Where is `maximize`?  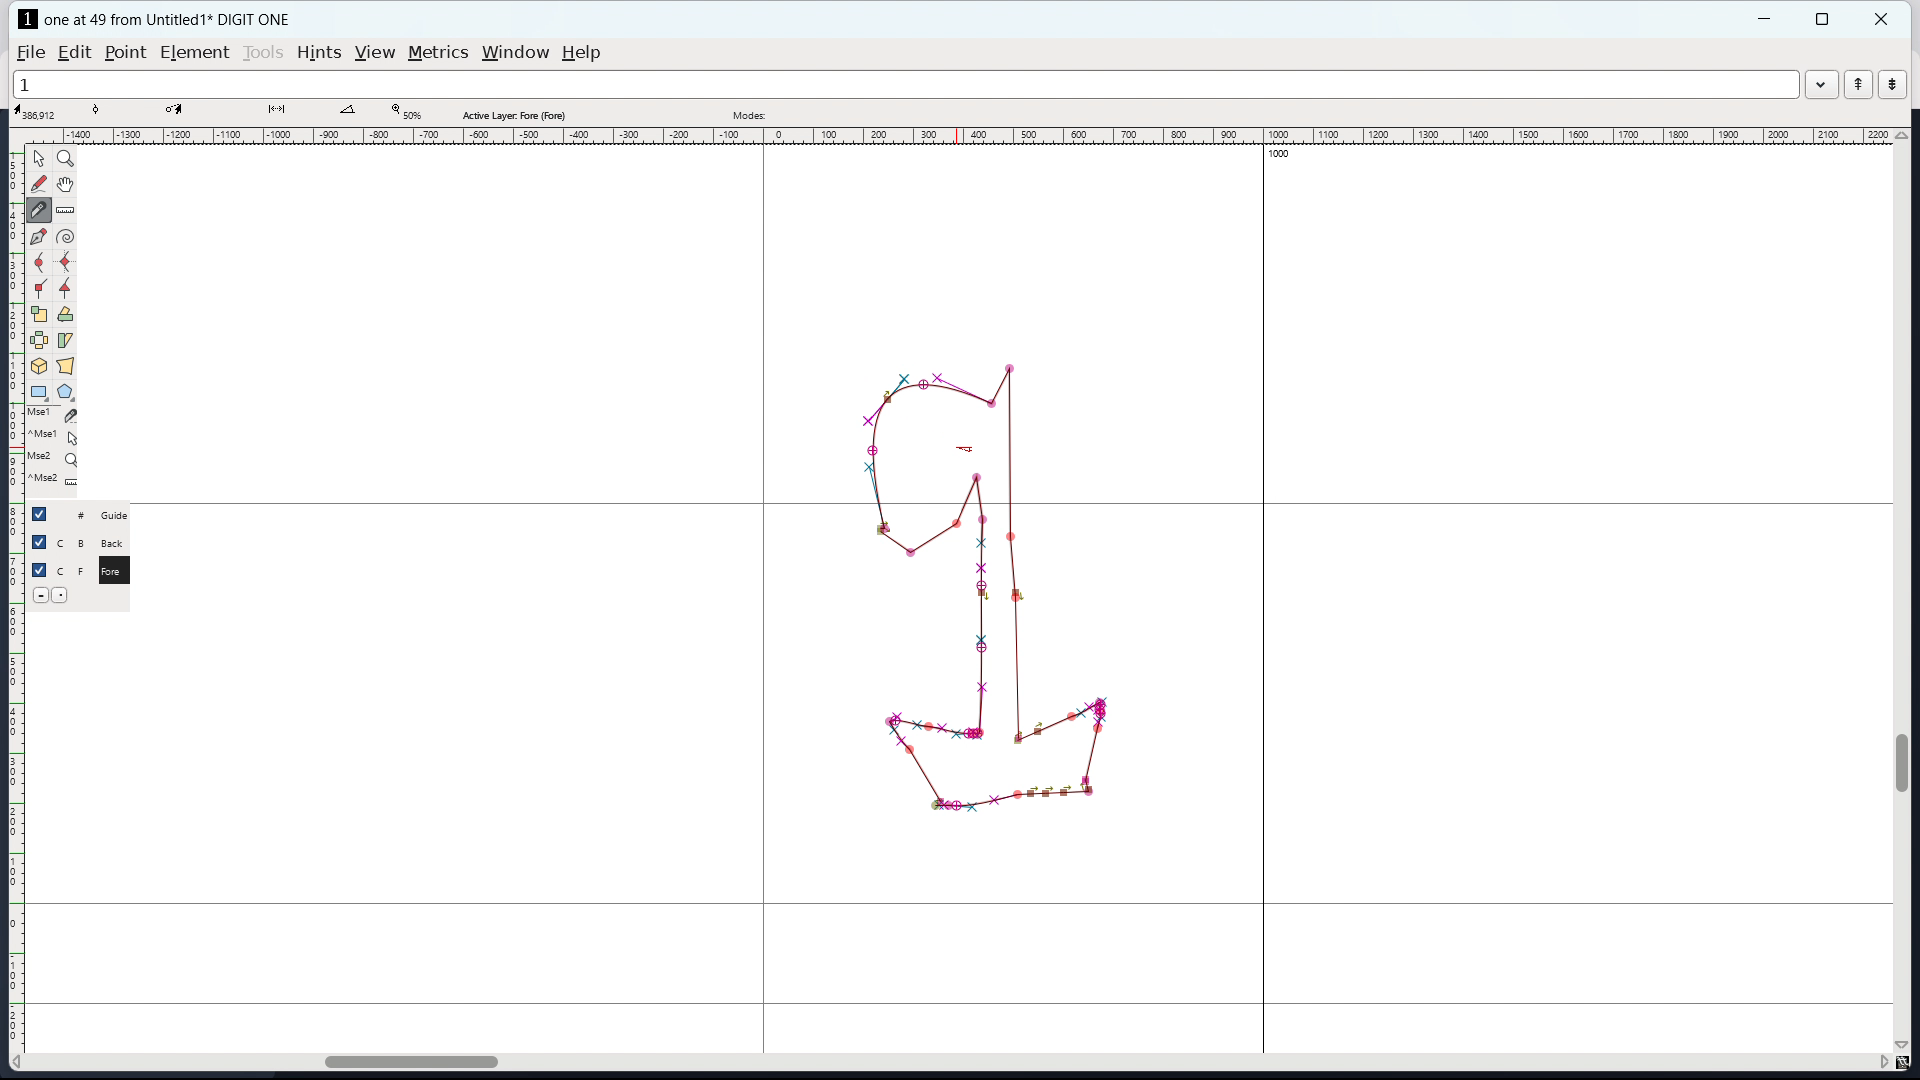 maximize is located at coordinates (1822, 19).